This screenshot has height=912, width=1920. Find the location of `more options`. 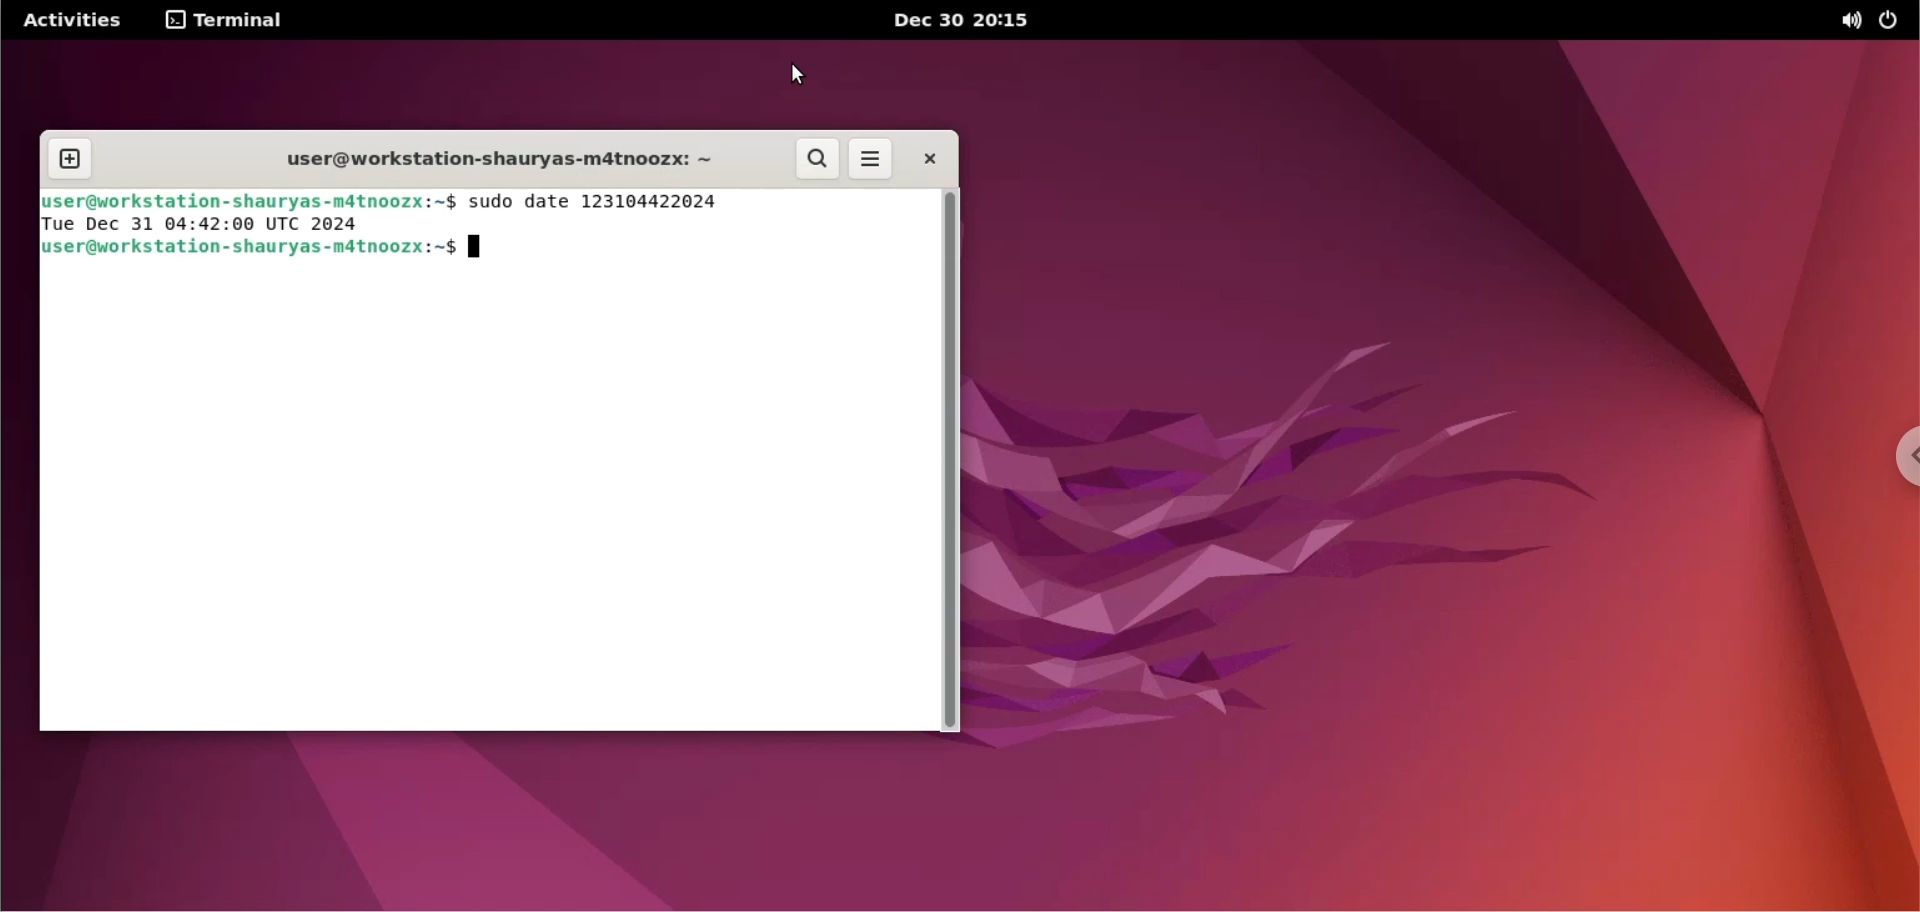

more options is located at coordinates (872, 158).